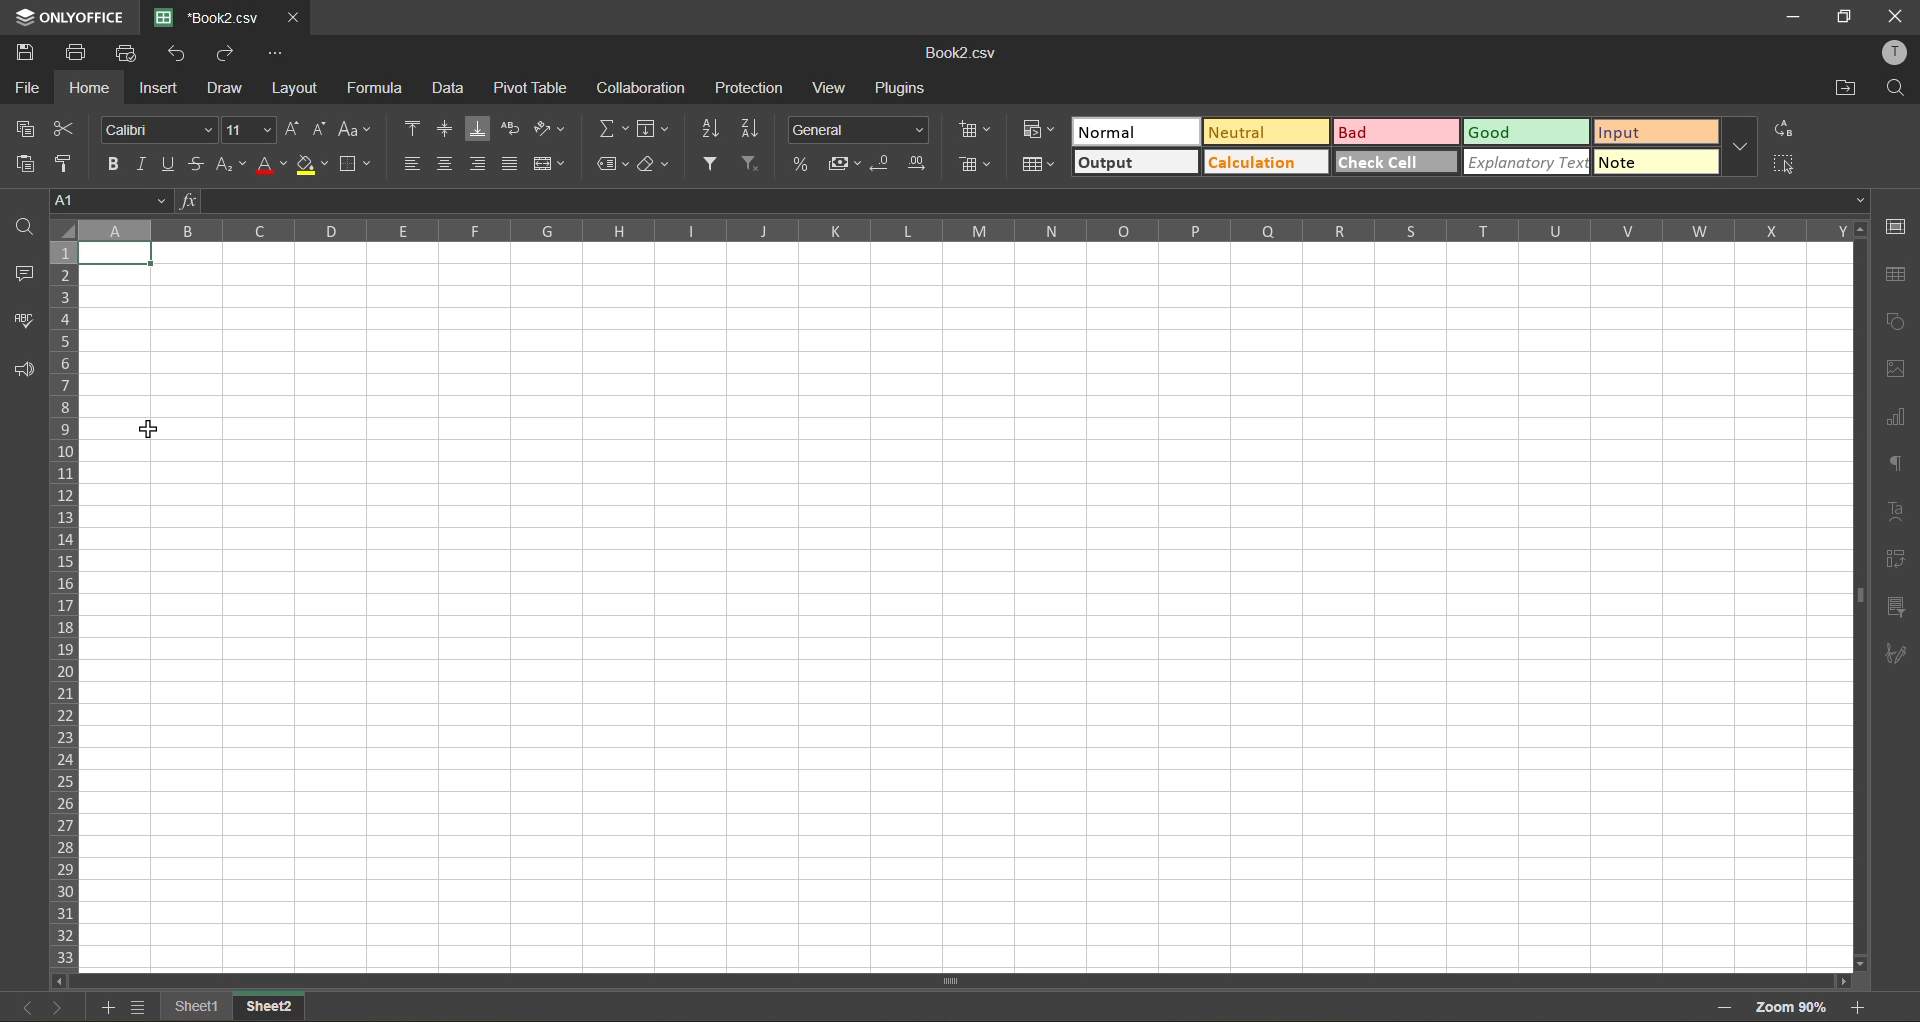 The width and height of the screenshot is (1920, 1022). What do you see at coordinates (226, 90) in the screenshot?
I see `draw` at bounding box center [226, 90].